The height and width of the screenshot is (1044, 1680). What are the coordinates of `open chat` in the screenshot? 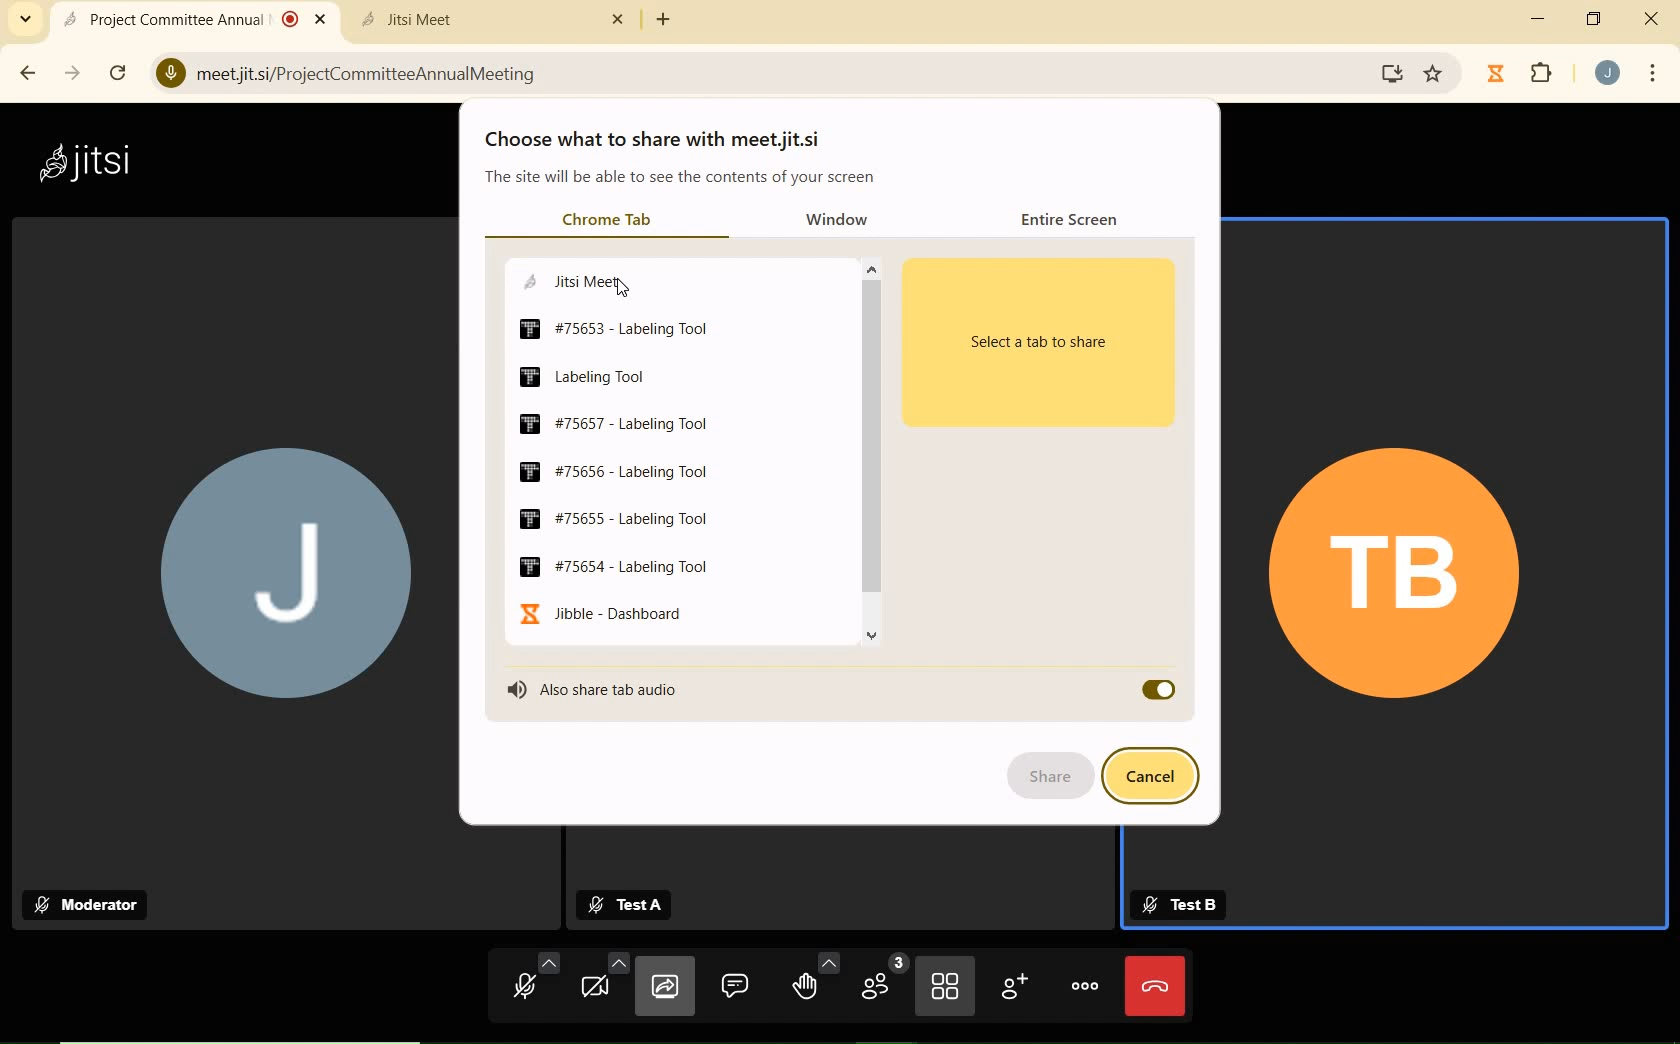 It's located at (737, 985).